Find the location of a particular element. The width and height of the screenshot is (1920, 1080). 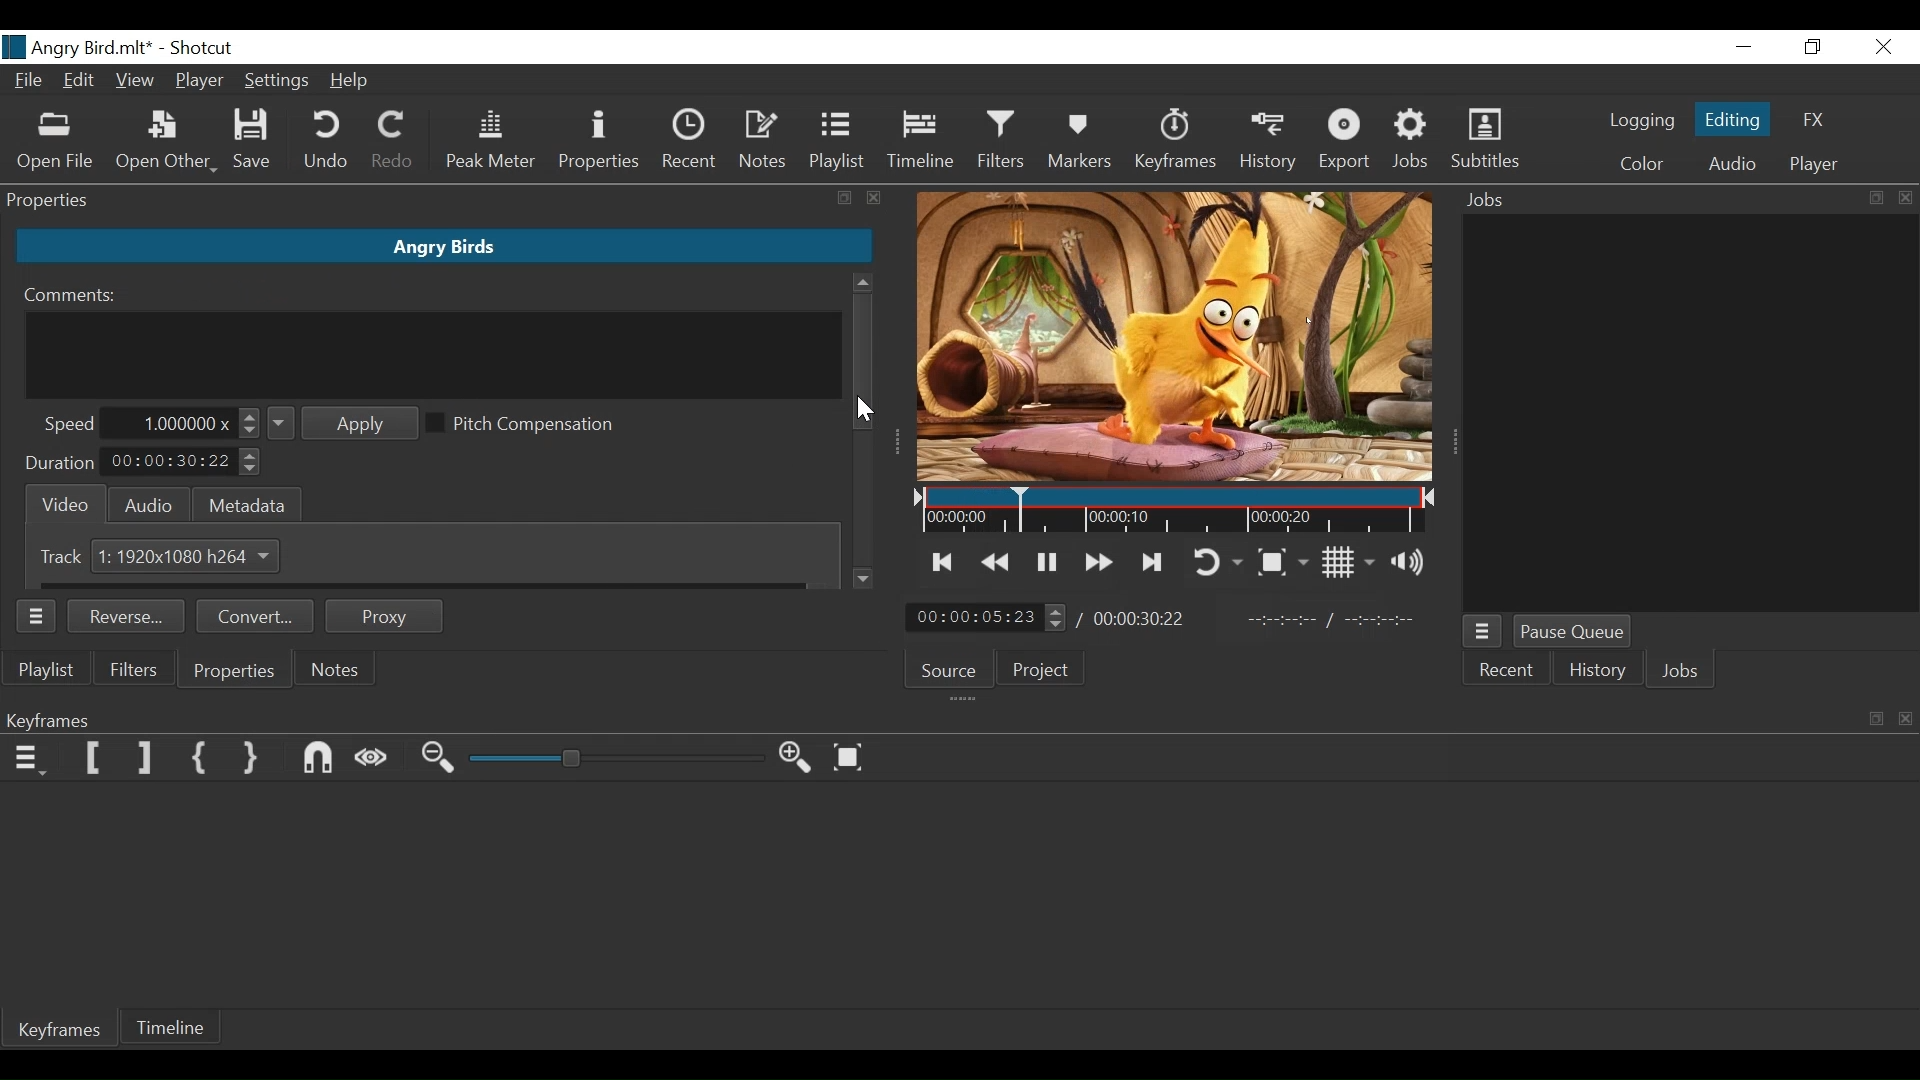

Peak Meter is located at coordinates (489, 143).